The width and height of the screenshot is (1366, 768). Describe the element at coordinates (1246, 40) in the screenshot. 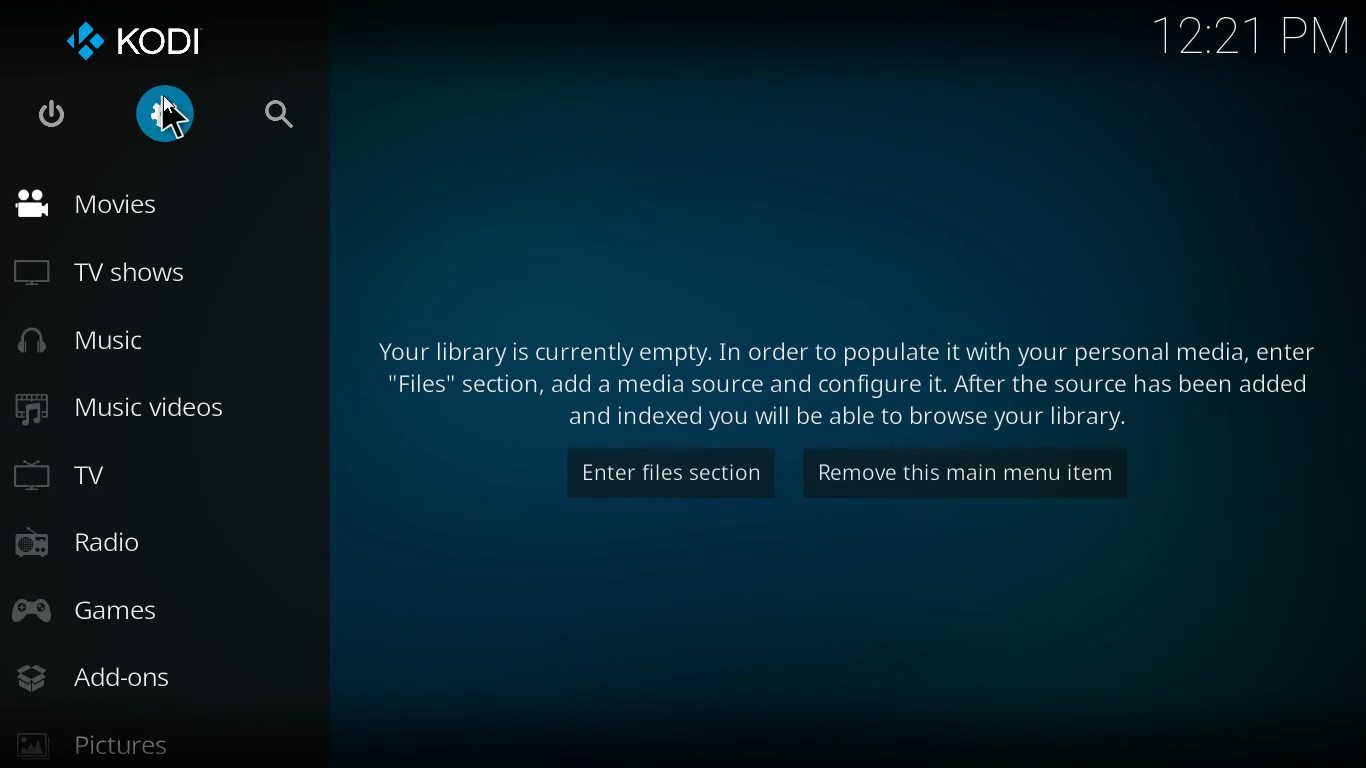

I see `time` at that location.